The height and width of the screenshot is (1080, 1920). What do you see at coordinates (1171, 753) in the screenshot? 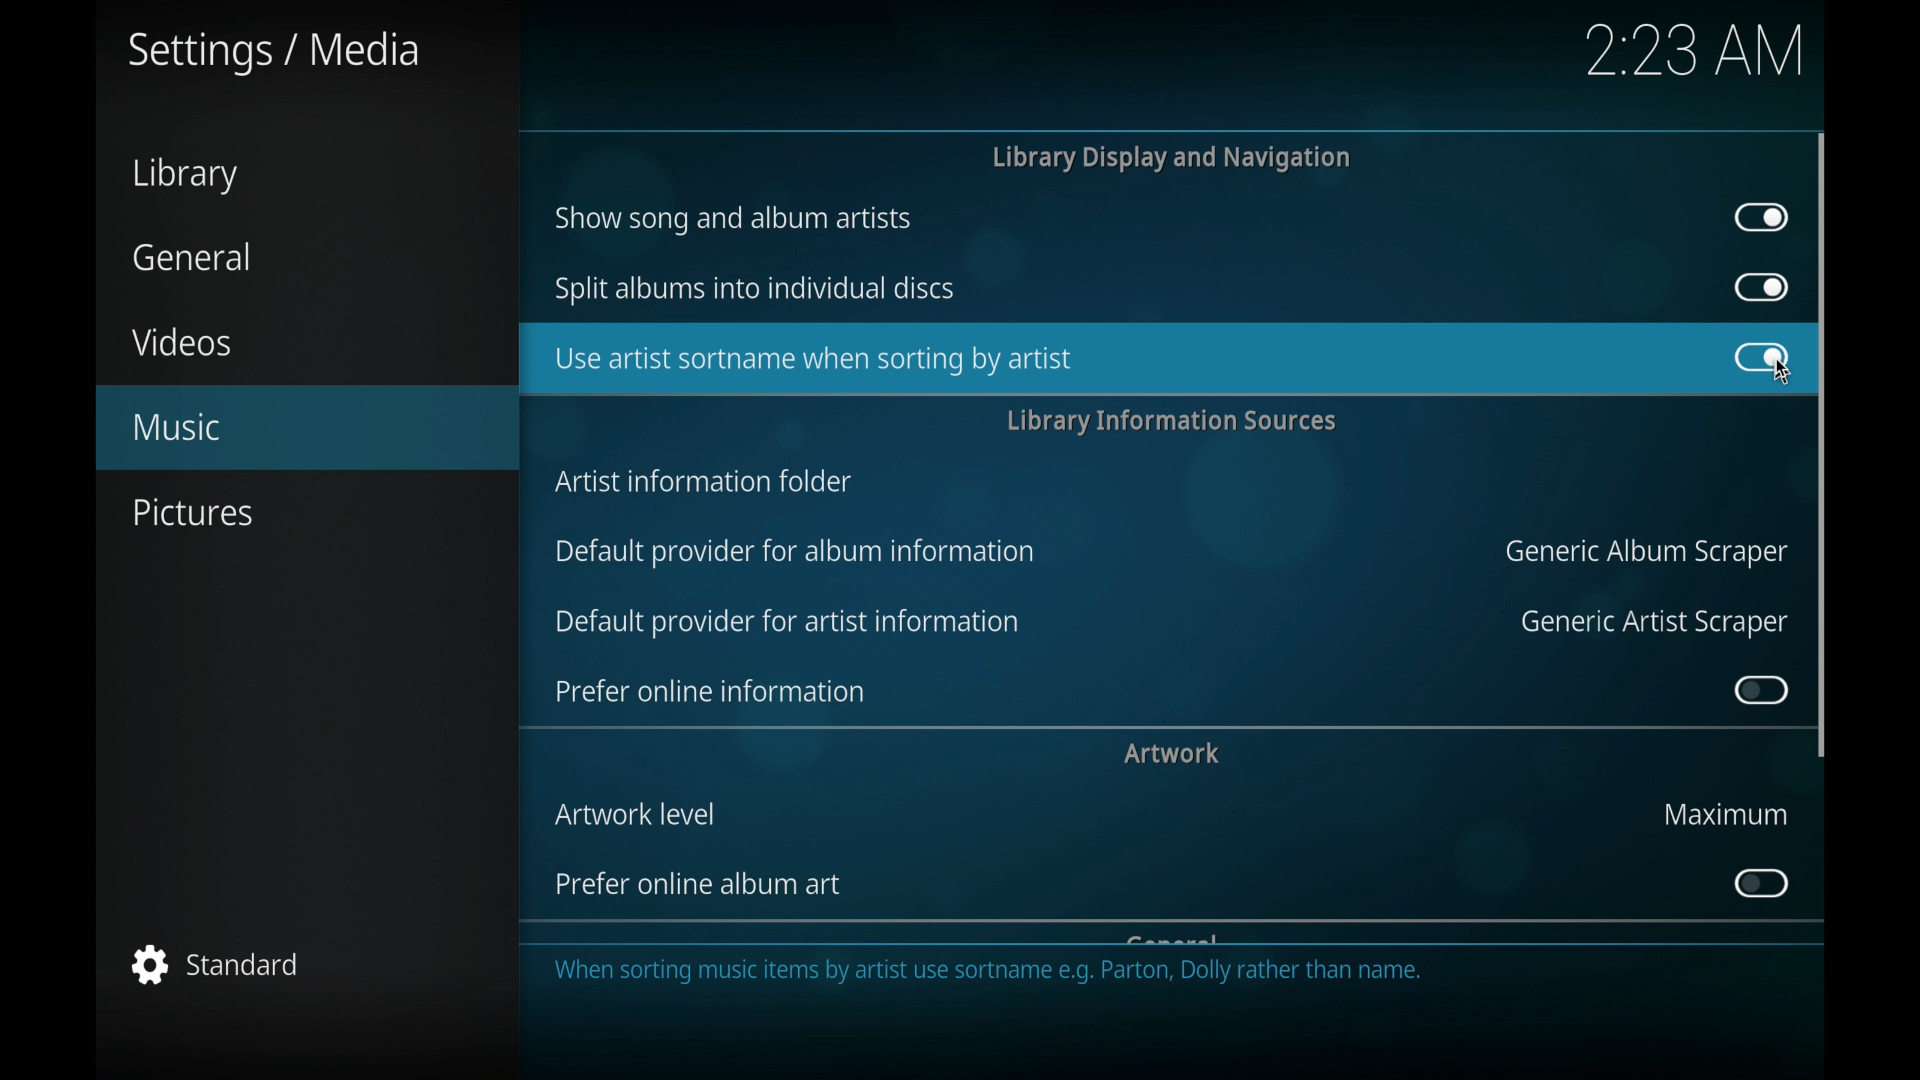
I see `artwork` at bounding box center [1171, 753].